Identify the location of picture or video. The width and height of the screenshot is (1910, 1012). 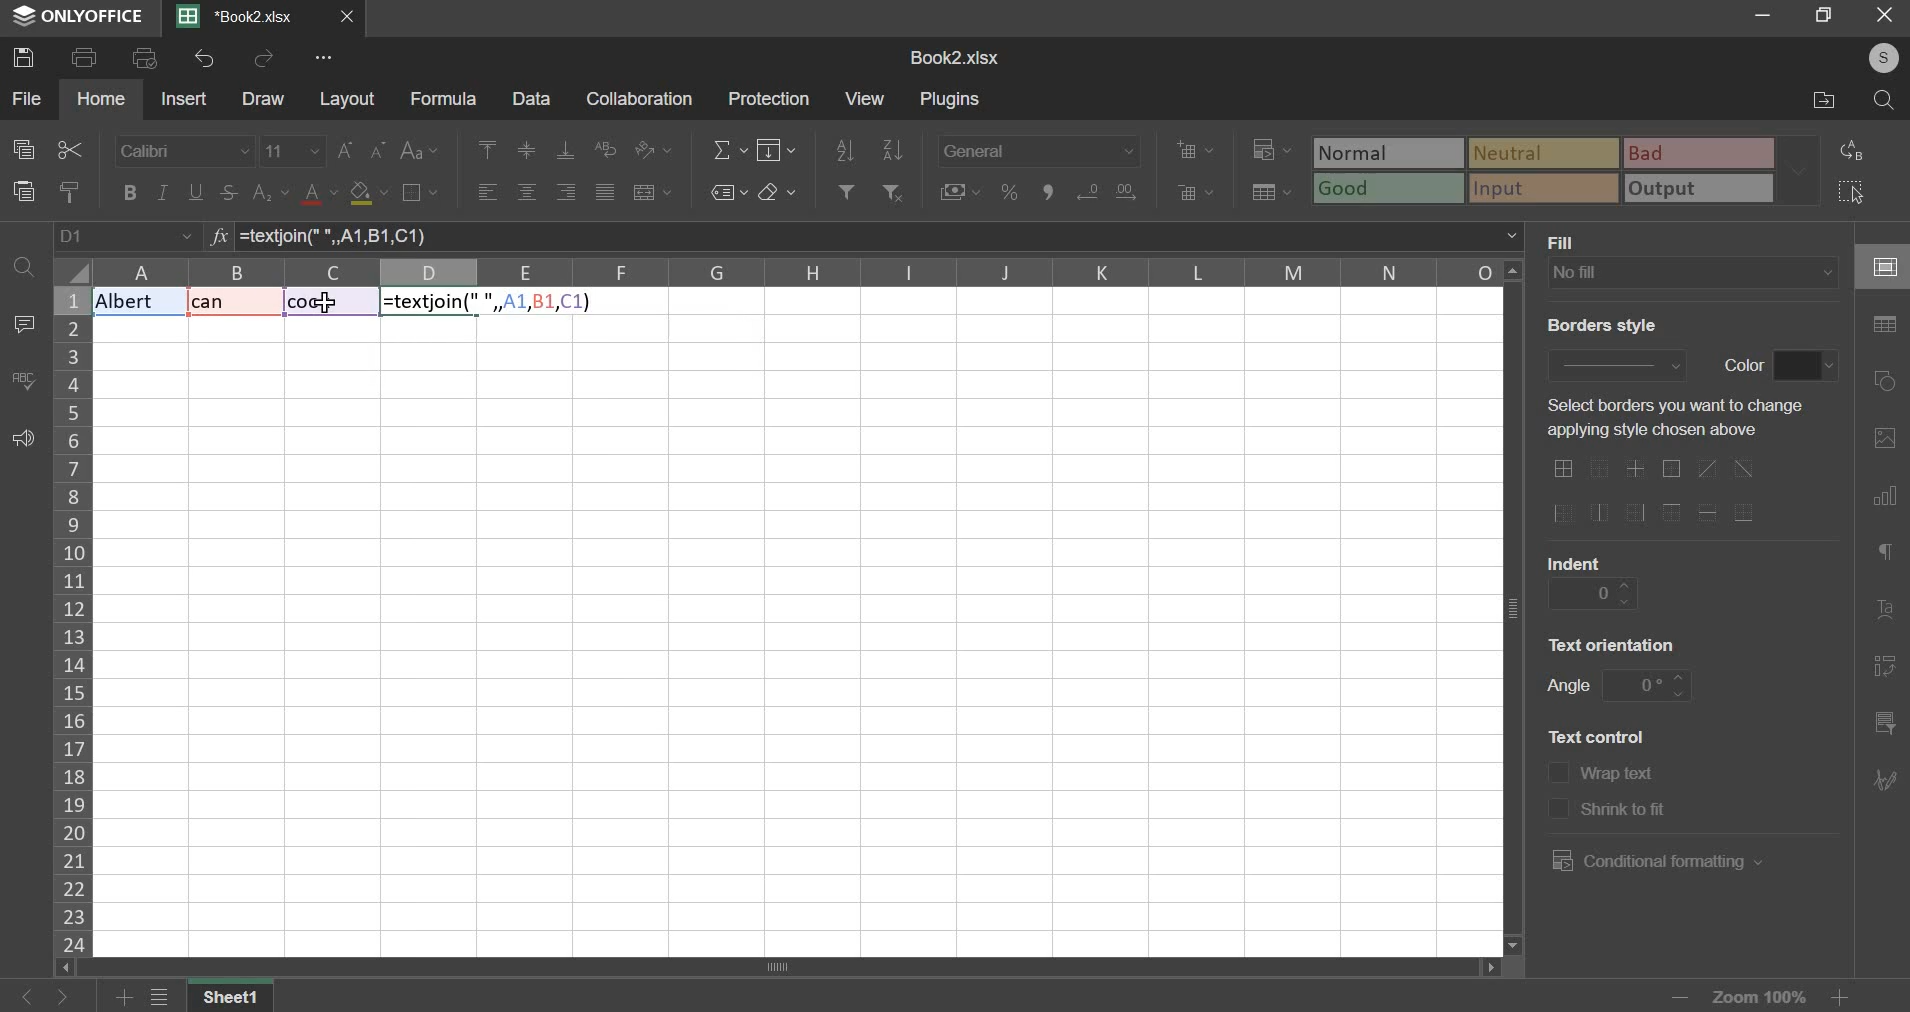
(1884, 440).